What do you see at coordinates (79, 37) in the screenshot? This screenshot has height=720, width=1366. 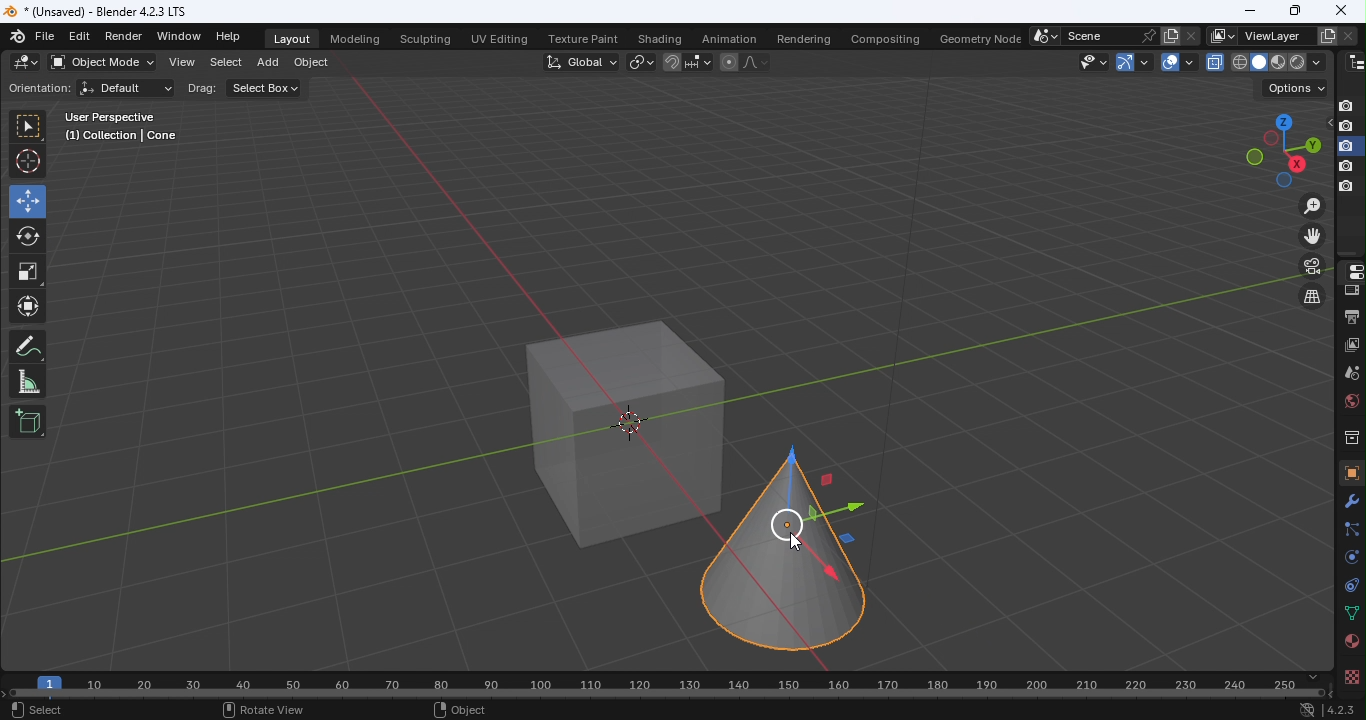 I see `Edit` at bounding box center [79, 37].